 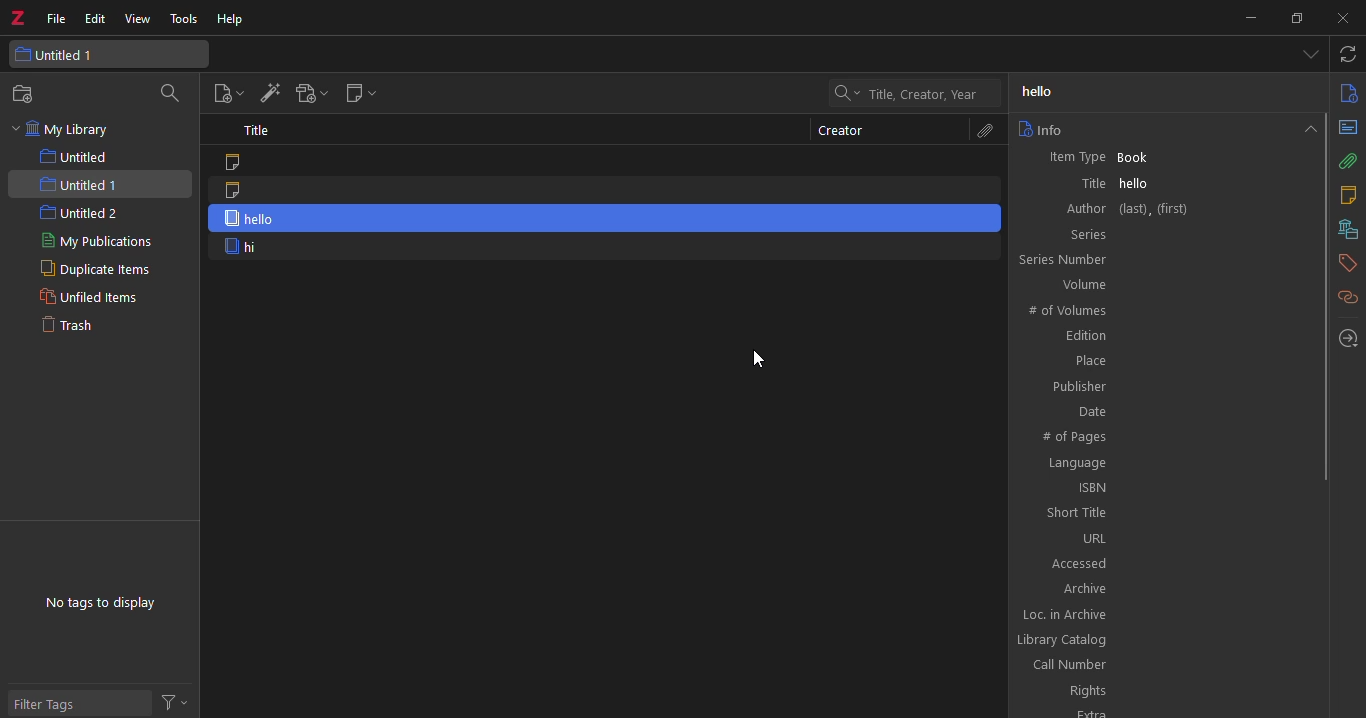 I want to click on item type: book, so click(x=1163, y=156).